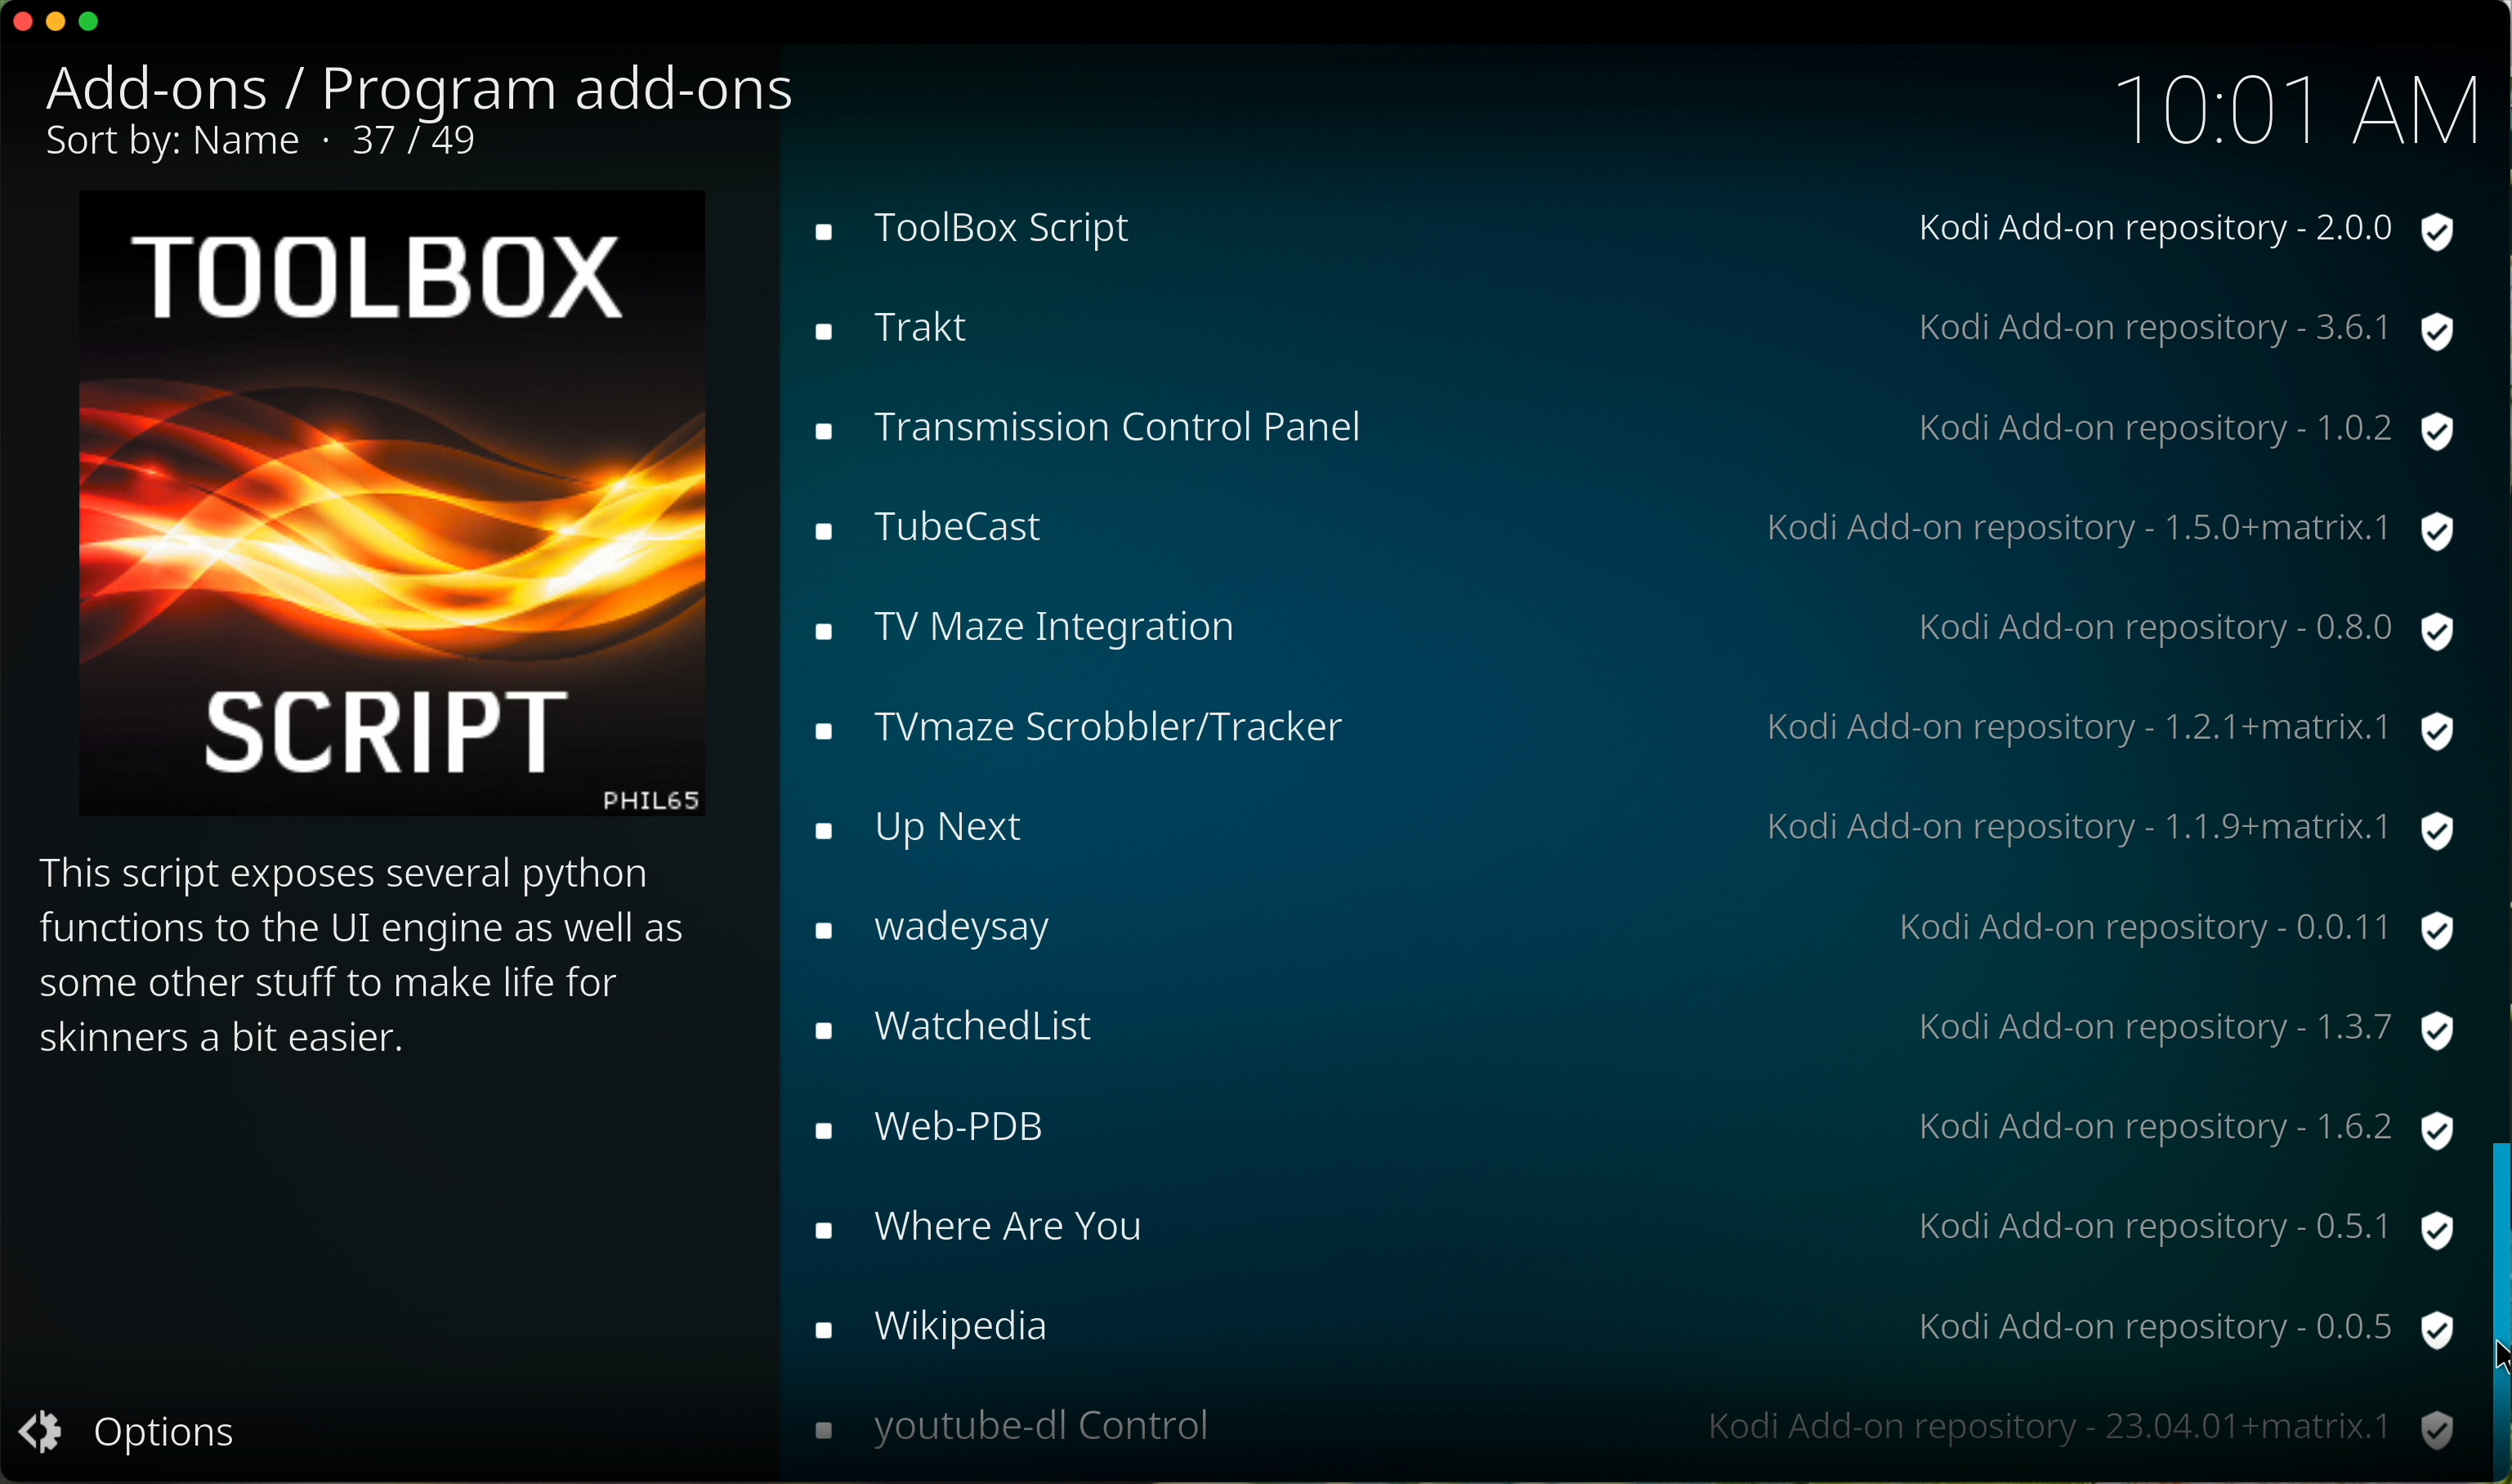 The height and width of the screenshot is (1484, 2512). Describe the element at coordinates (1629, 1326) in the screenshot. I see `wikipedia` at that location.